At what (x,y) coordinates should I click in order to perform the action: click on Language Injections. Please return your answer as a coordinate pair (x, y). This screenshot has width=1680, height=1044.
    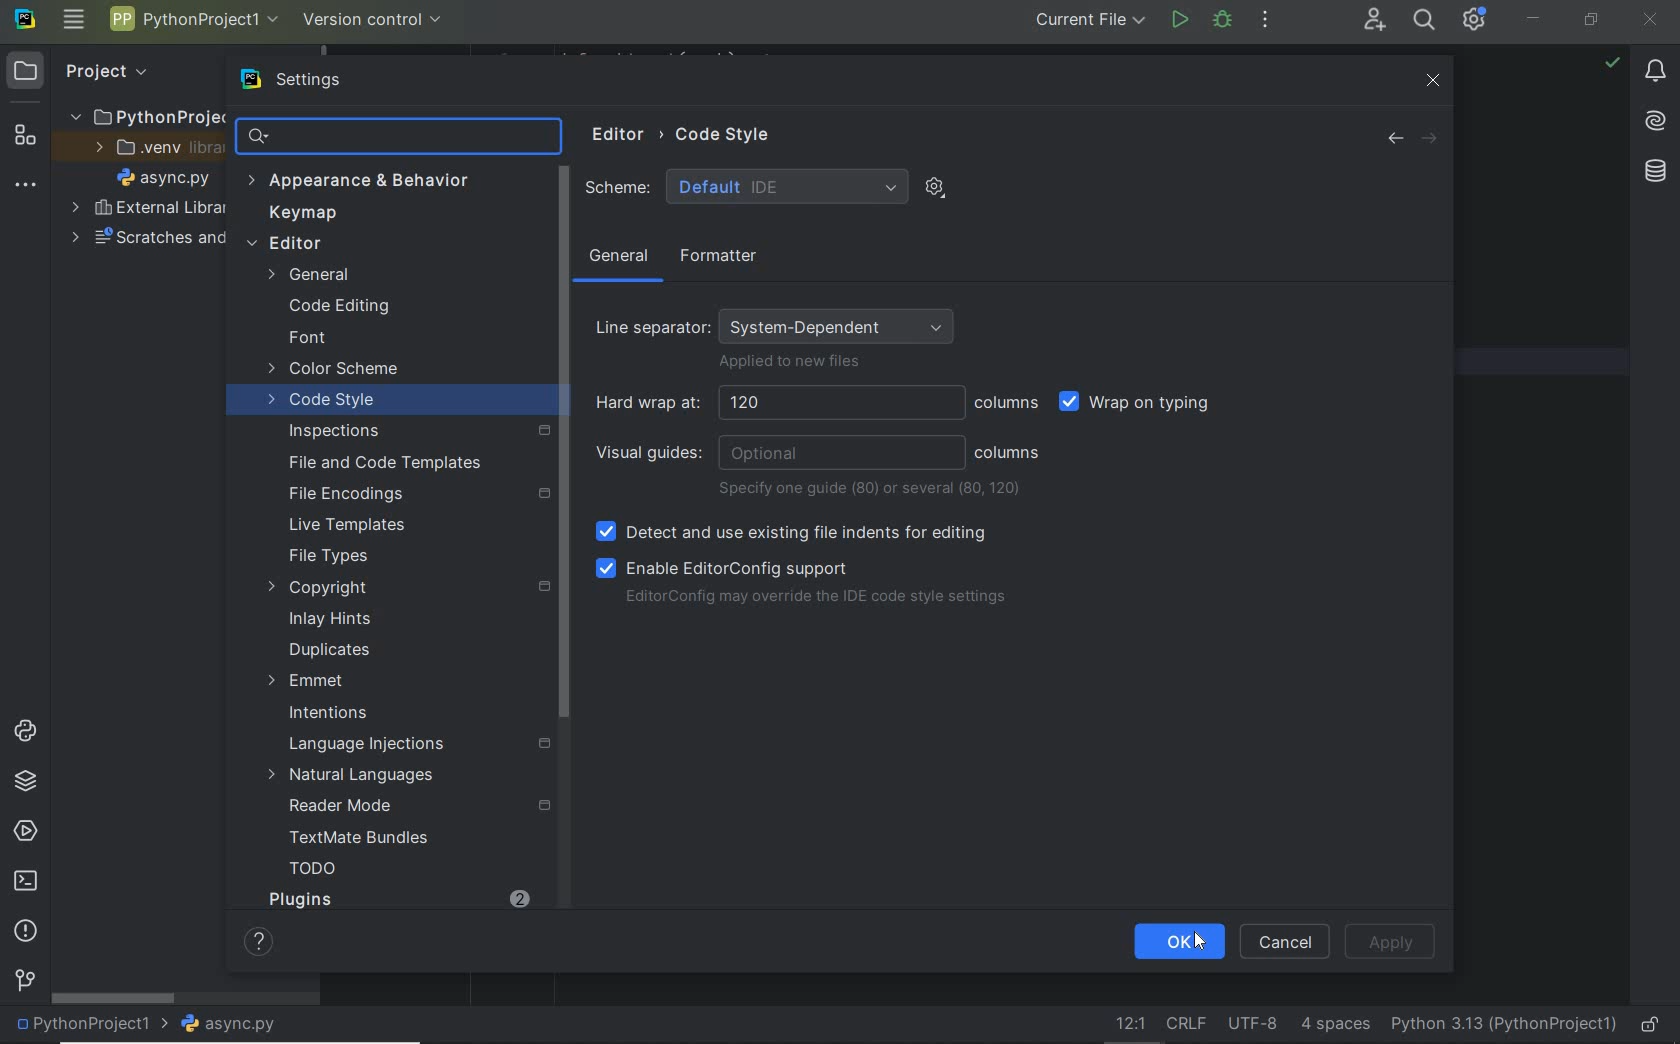
    Looking at the image, I should click on (420, 745).